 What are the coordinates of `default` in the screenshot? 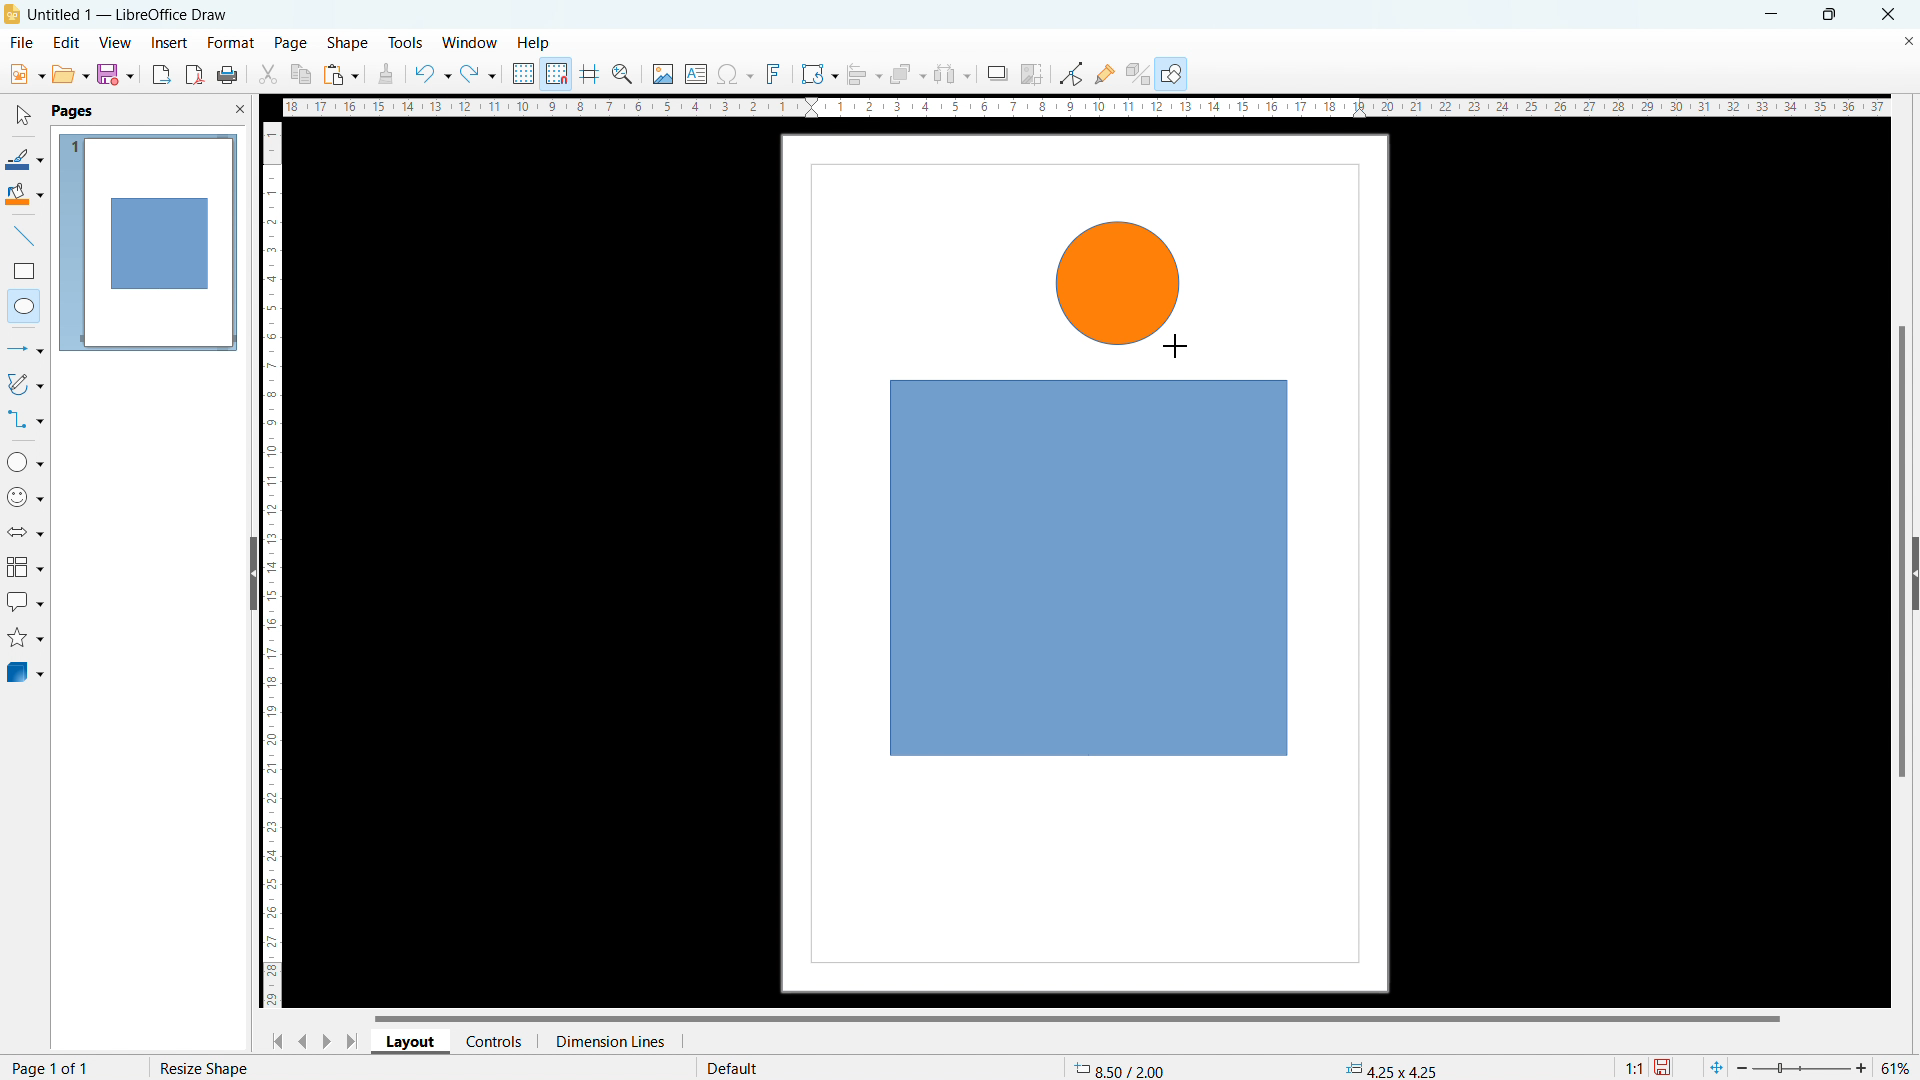 It's located at (731, 1067).